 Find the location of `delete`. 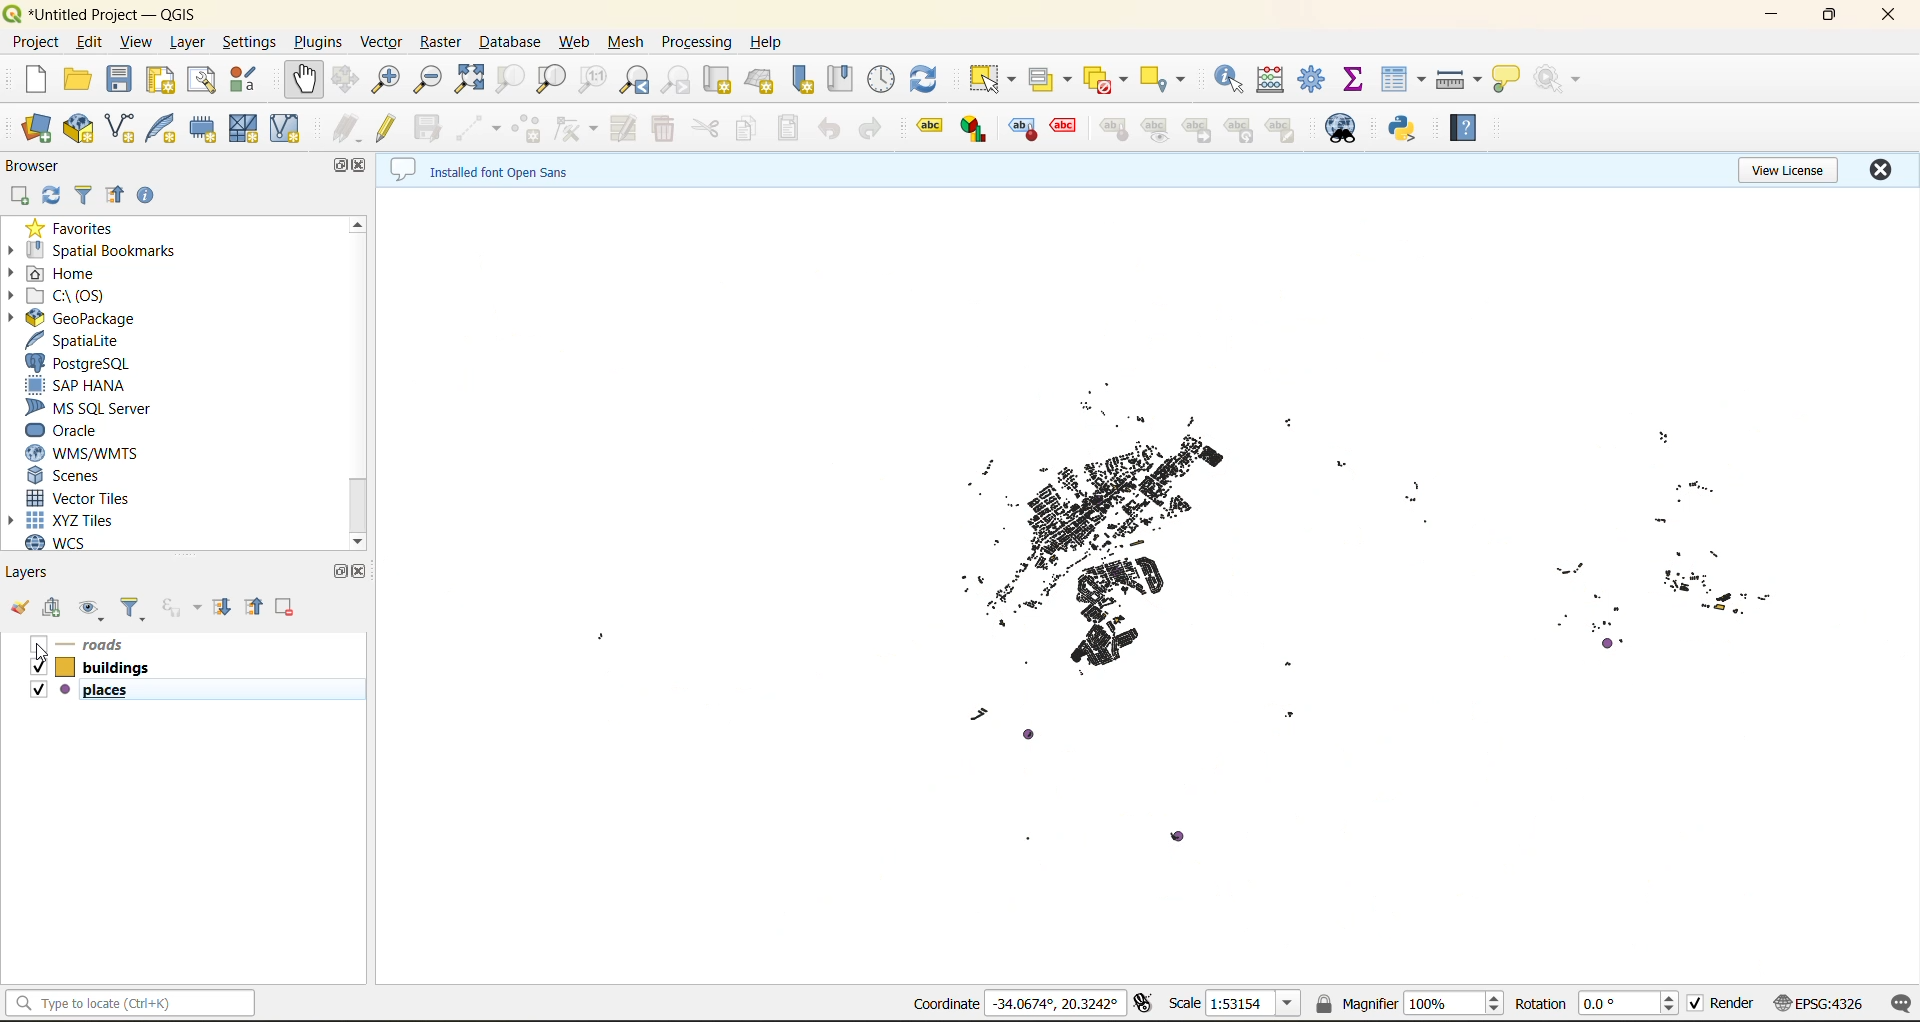

delete is located at coordinates (665, 129).